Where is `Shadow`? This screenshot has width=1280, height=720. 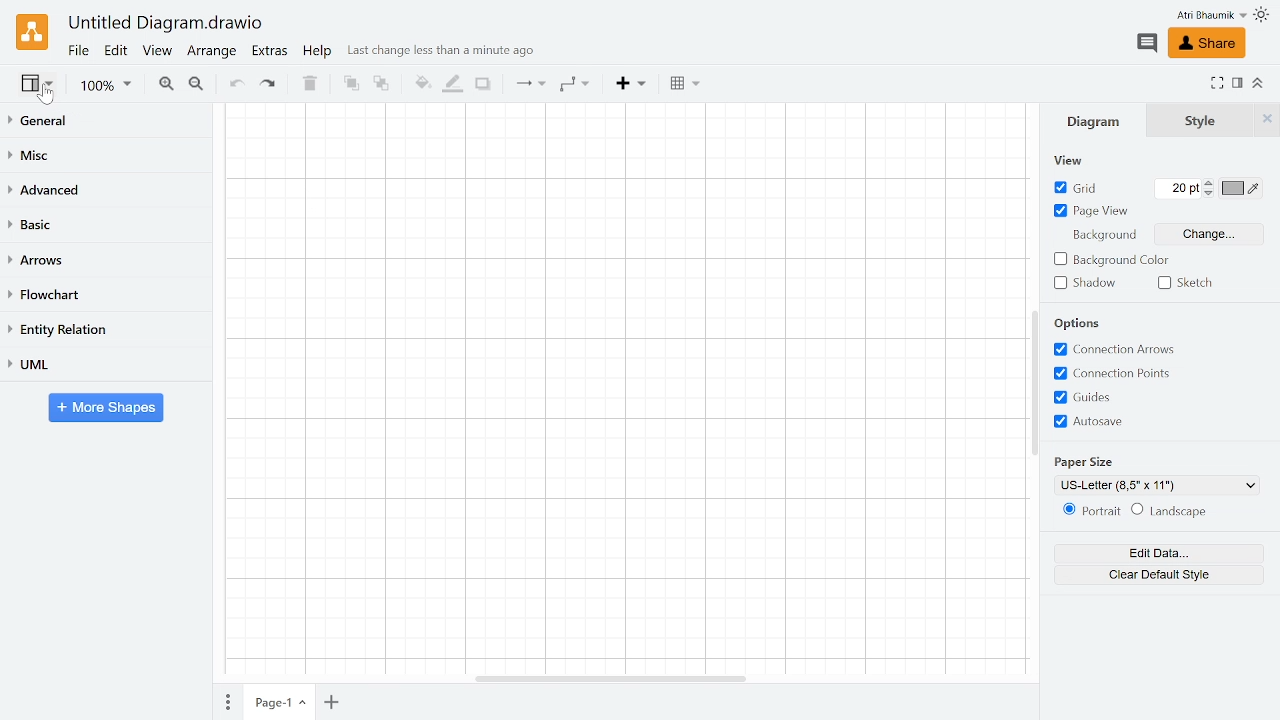 Shadow is located at coordinates (1084, 283).